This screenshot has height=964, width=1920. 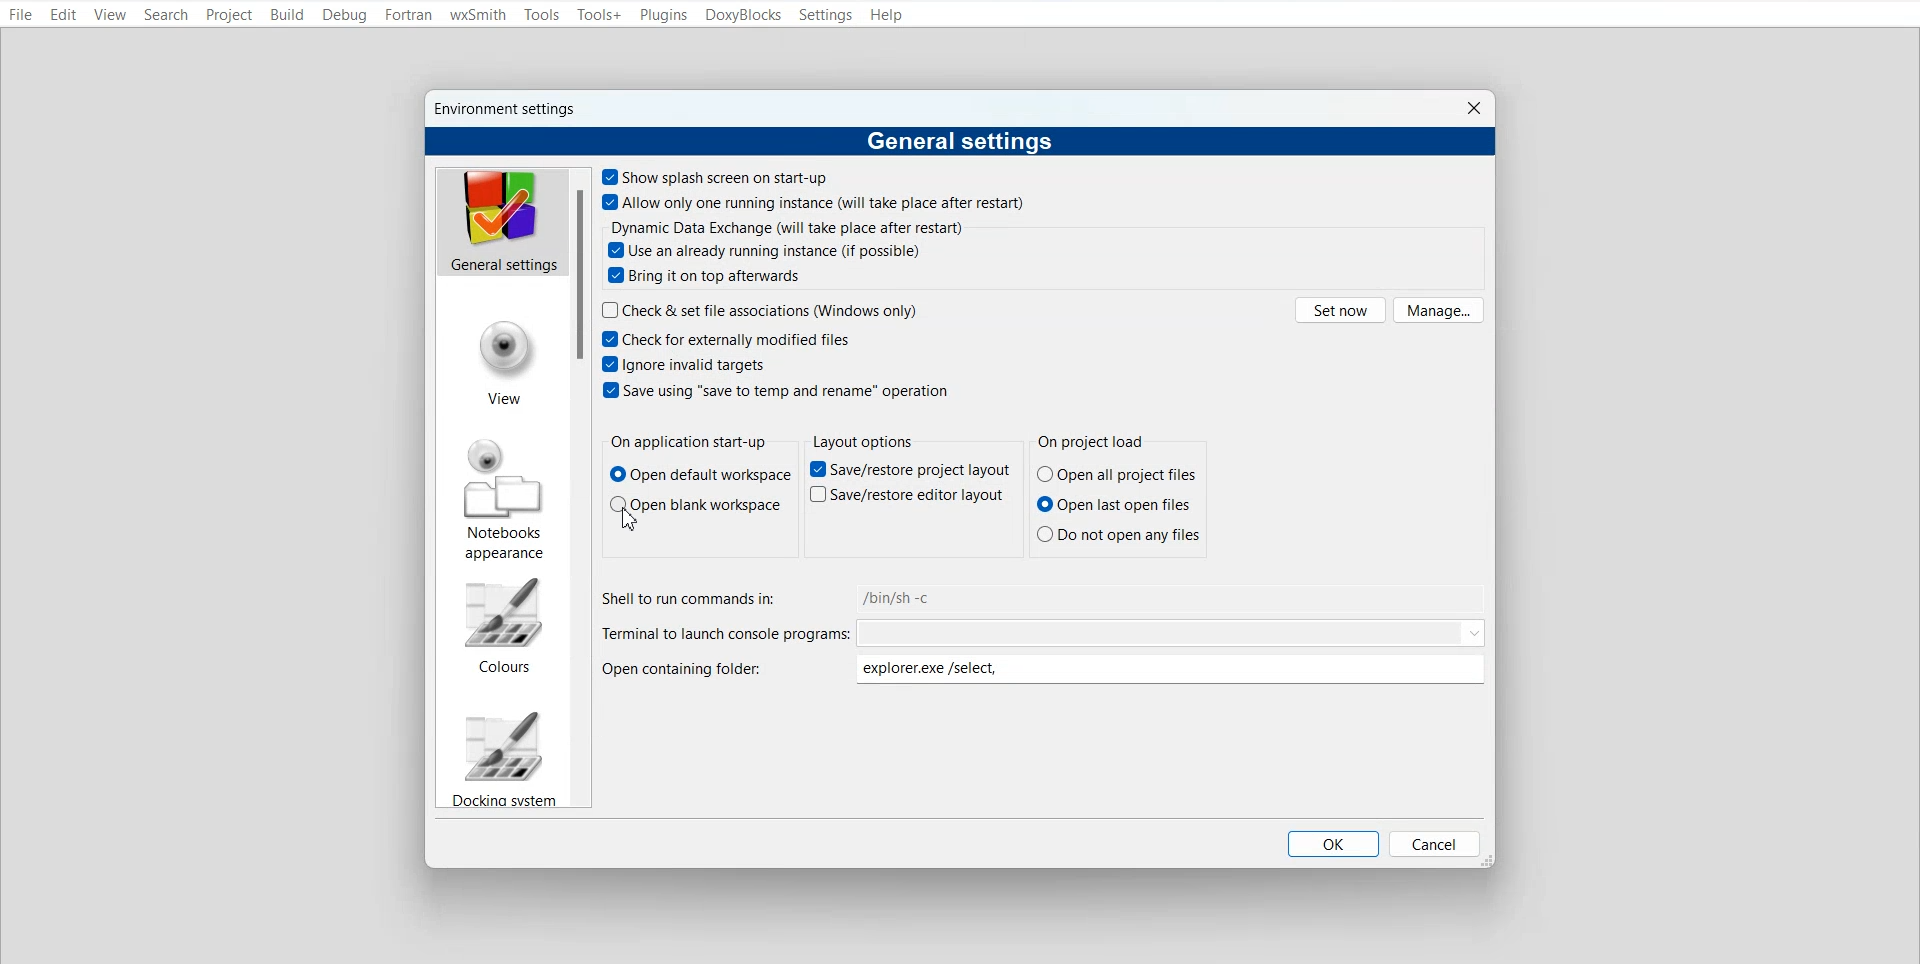 I want to click on Shell to run commands in, so click(x=1045, y=597).